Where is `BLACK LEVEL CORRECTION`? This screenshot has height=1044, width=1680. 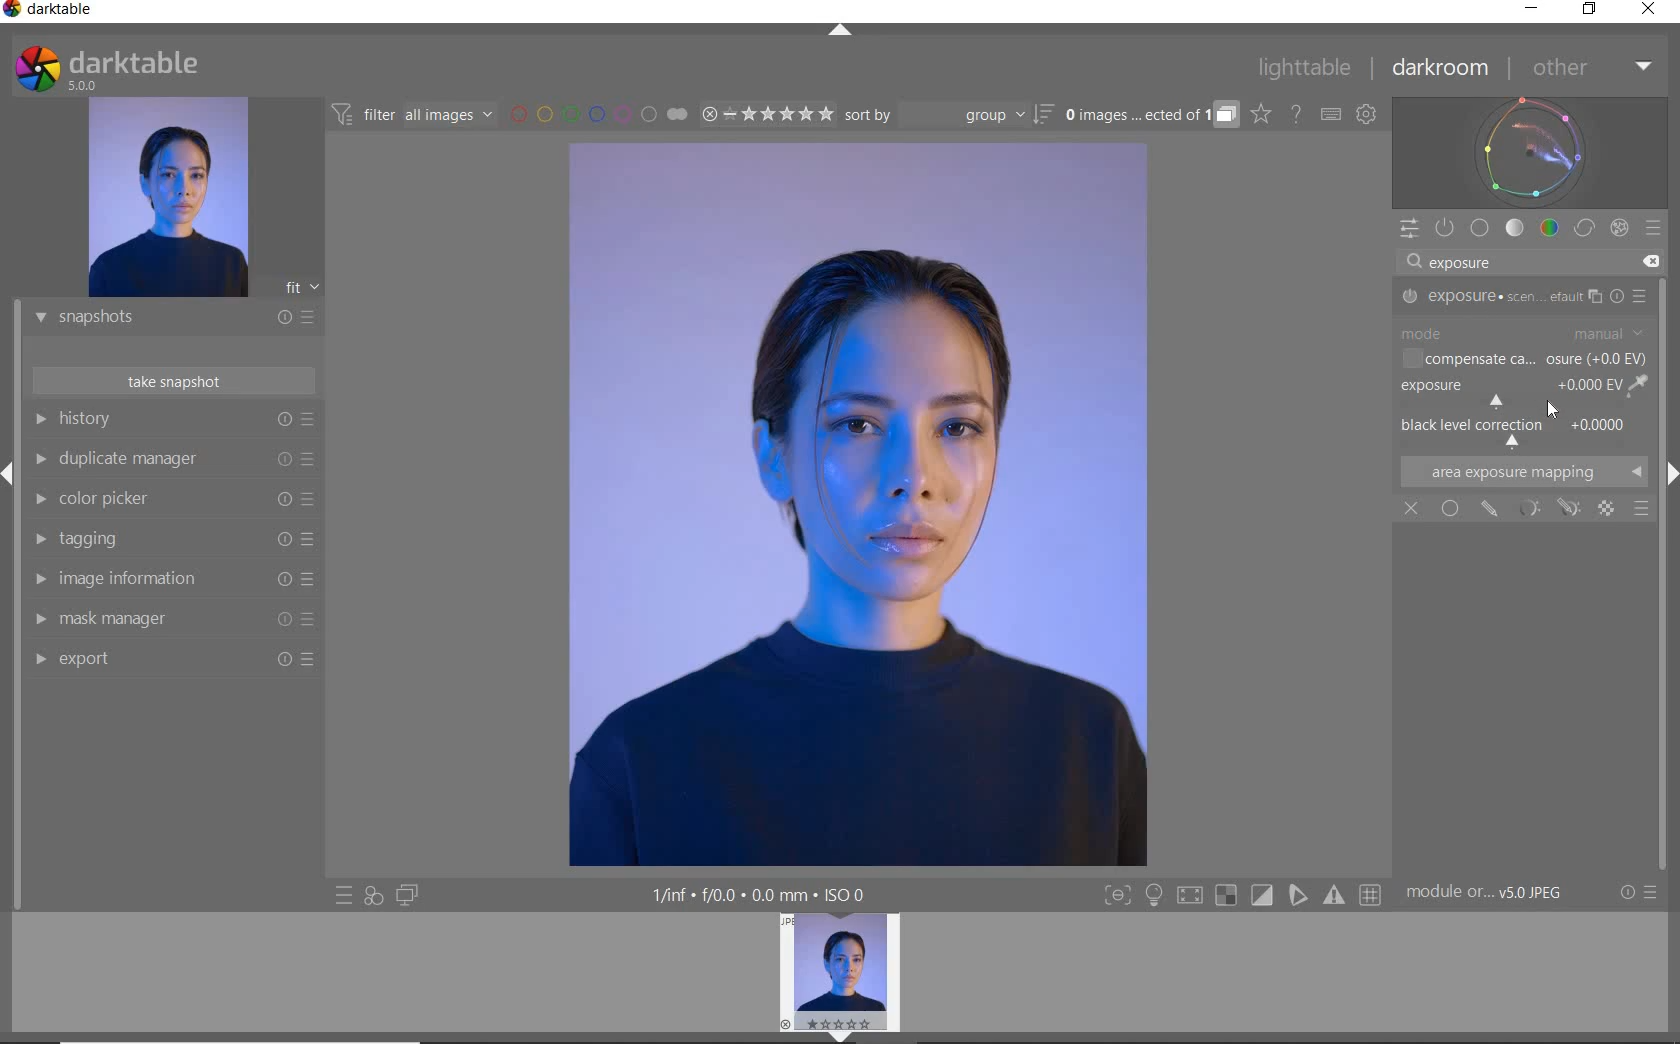
BLACK LEVEL CORRECTION is located at coordinates (1520, 431).